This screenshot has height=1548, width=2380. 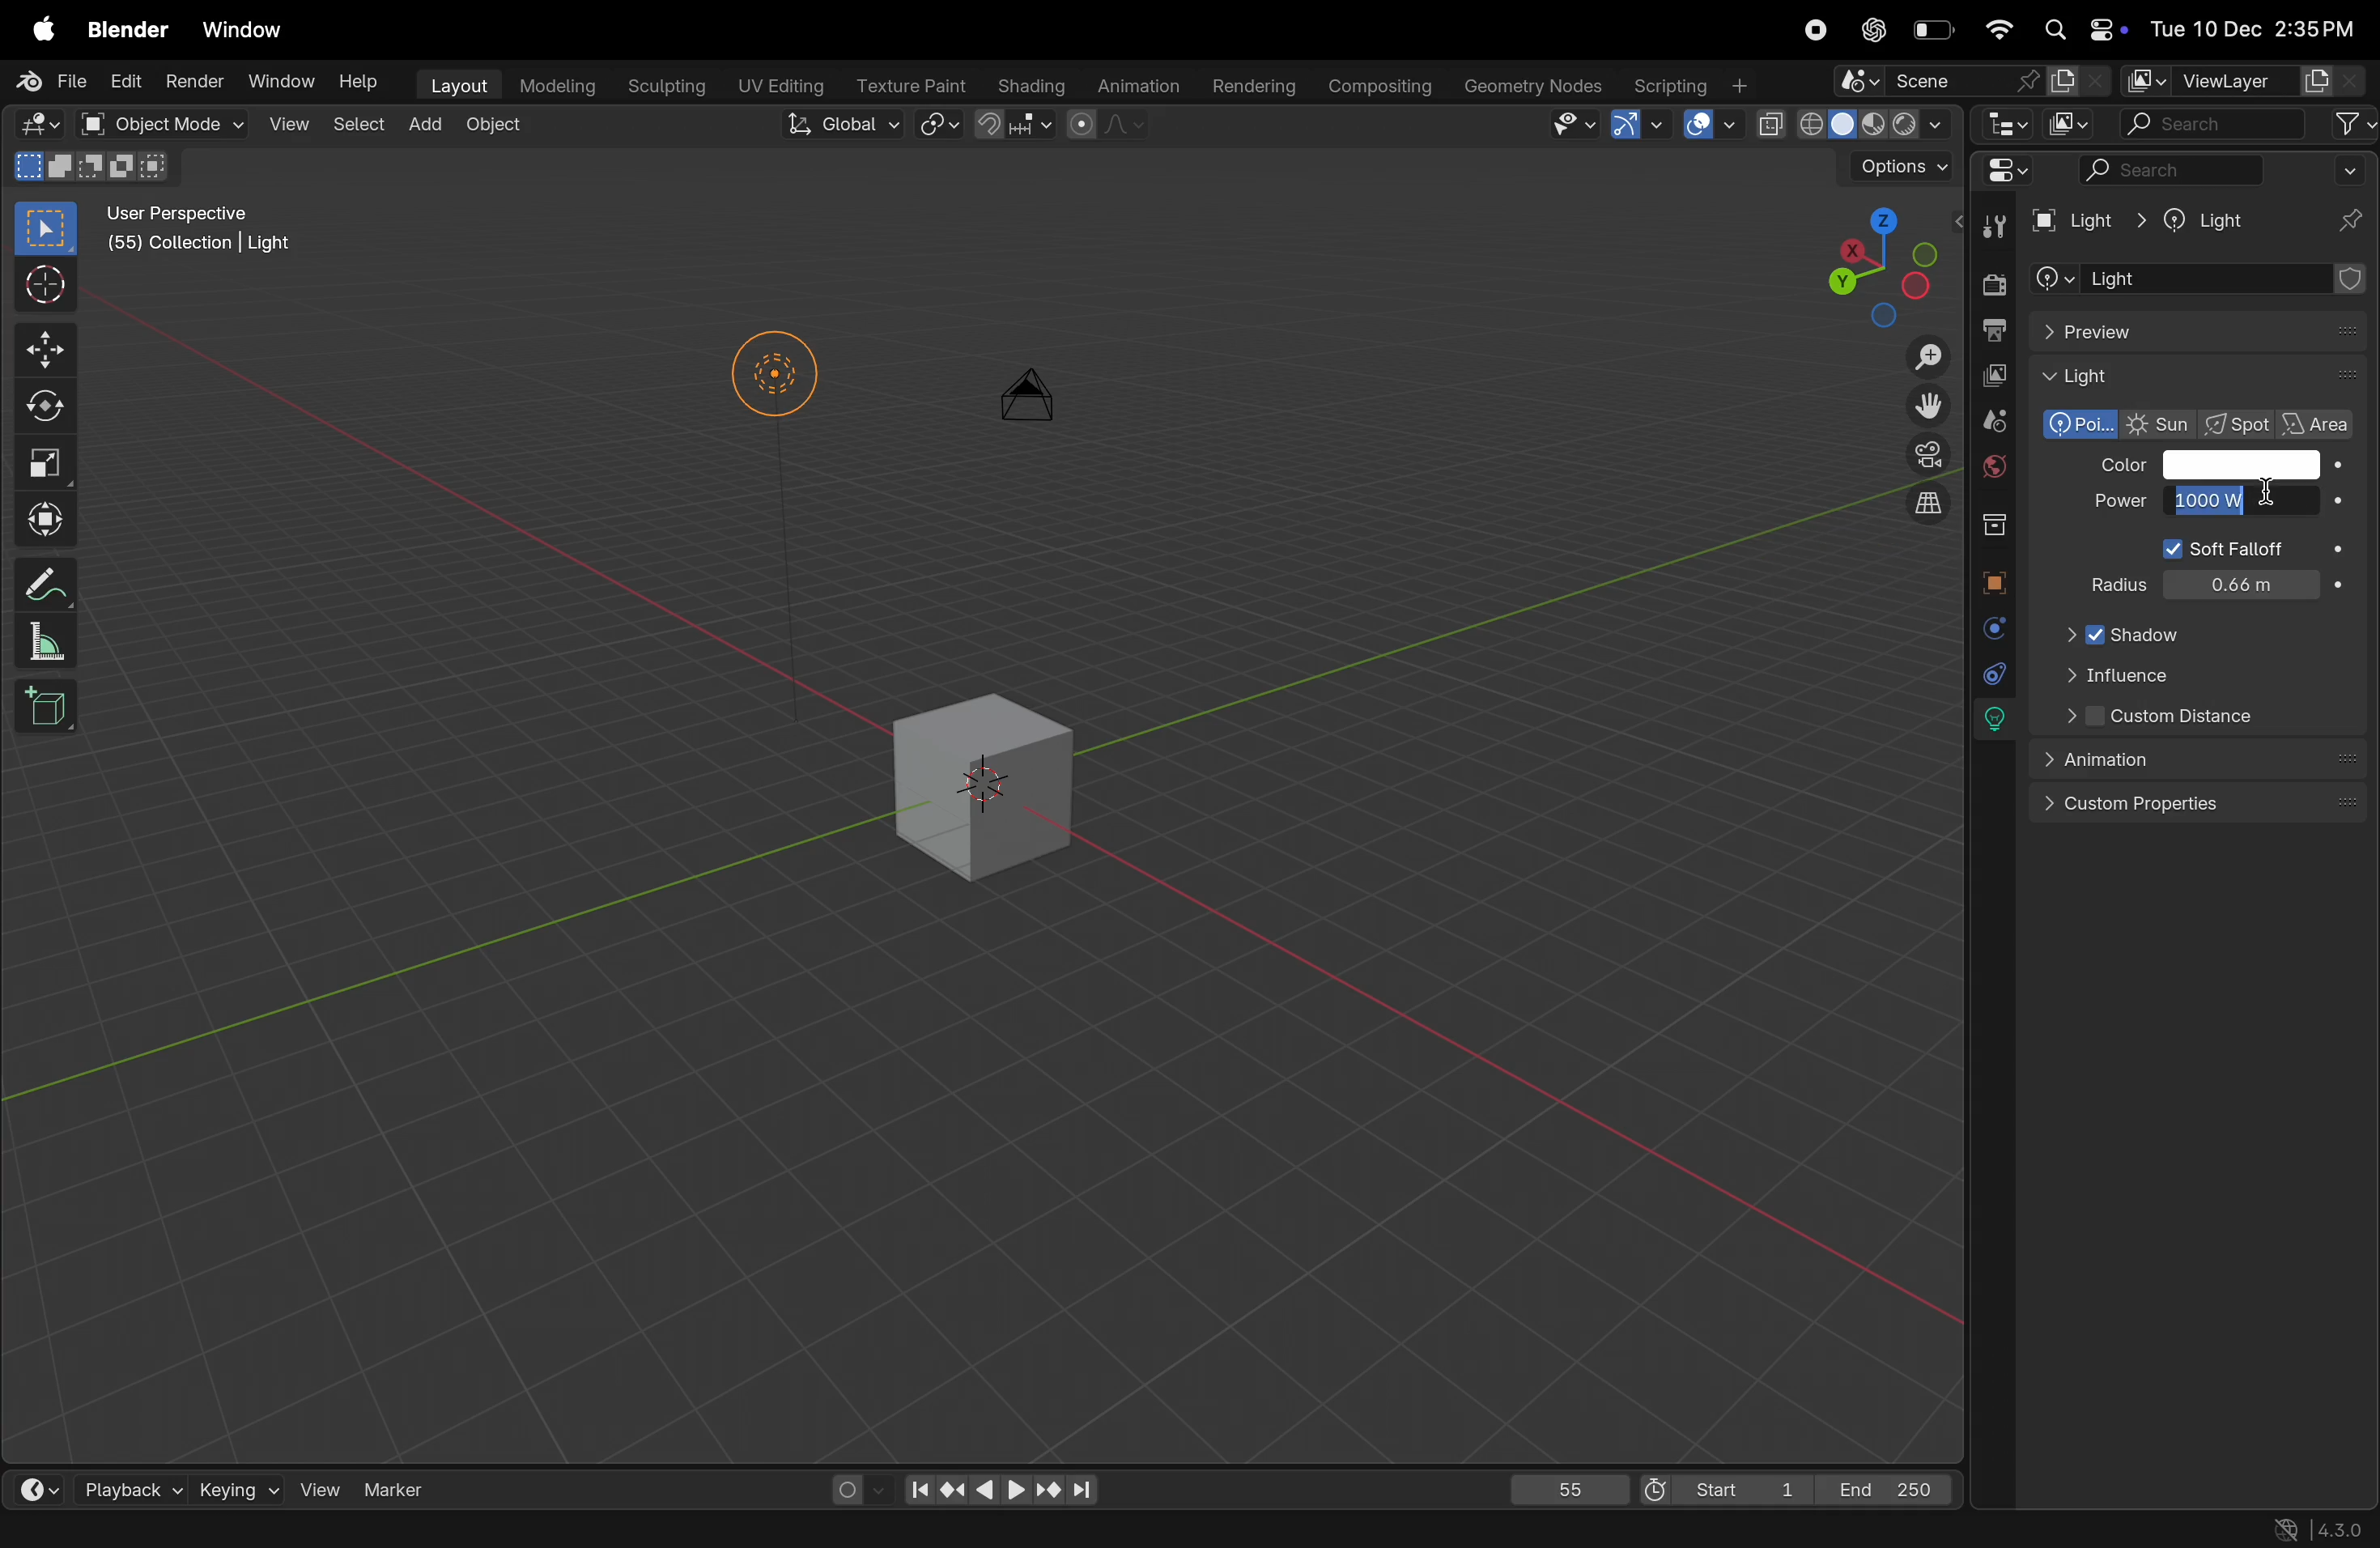 What do you see at coordinates (2006, 175) in the screenshot?
I see `Editor mode` at bounding box center [2006, 175].